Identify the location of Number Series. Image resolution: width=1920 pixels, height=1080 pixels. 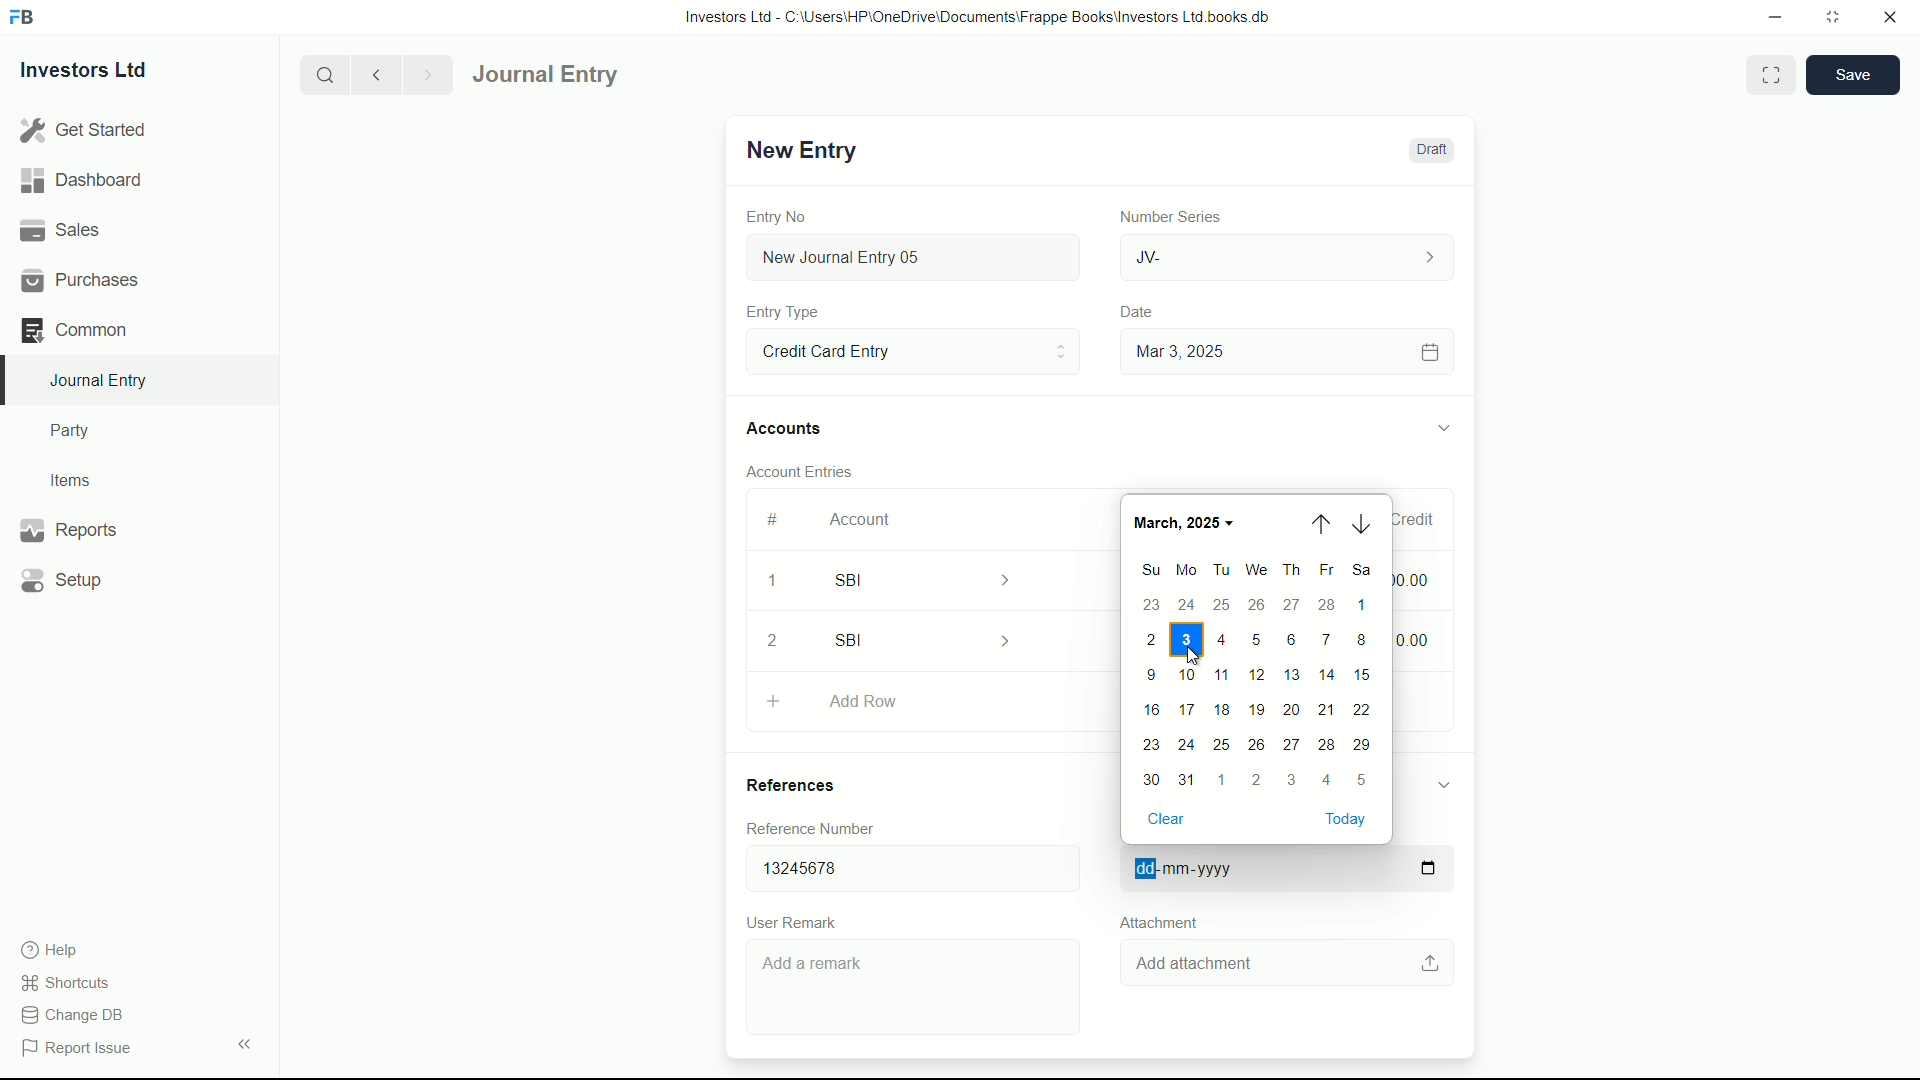
(1162, 215).